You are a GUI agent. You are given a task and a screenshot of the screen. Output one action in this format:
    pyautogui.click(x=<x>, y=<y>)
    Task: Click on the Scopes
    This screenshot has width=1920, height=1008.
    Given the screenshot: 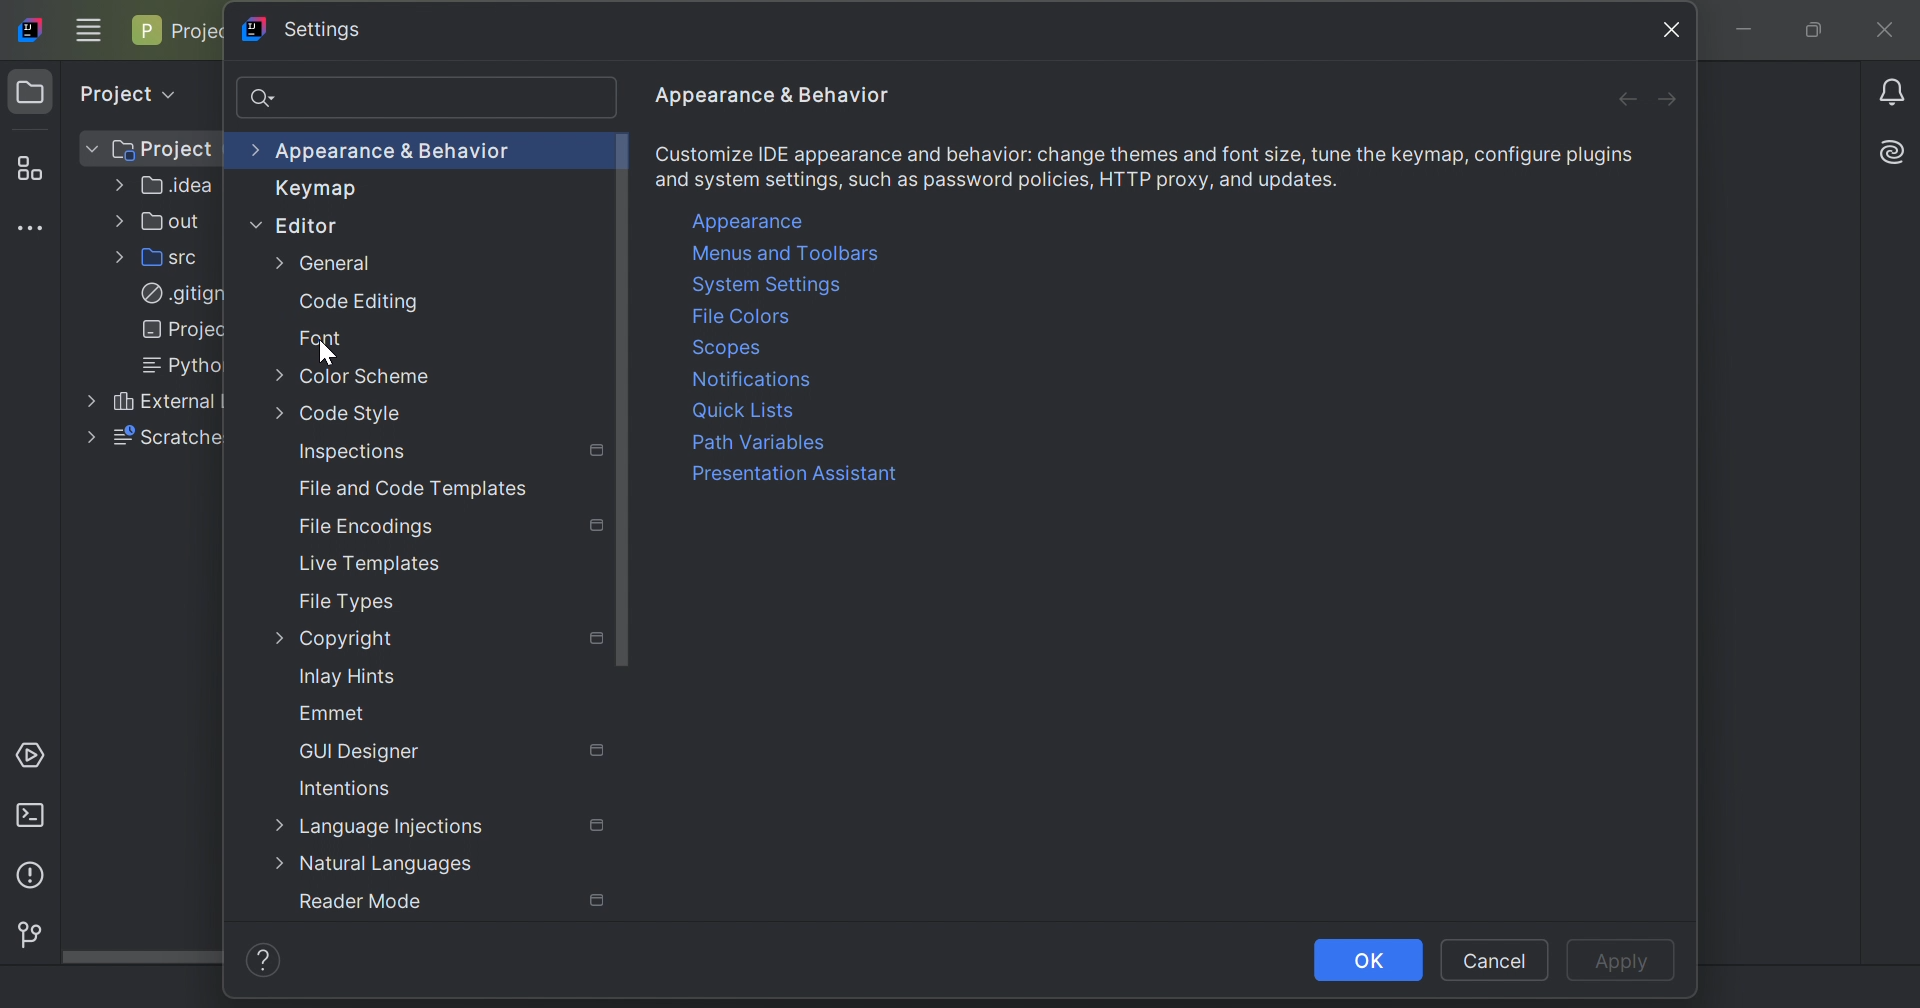 What is the action you would take?
    pyautogui.click(x=750, y=347)
    